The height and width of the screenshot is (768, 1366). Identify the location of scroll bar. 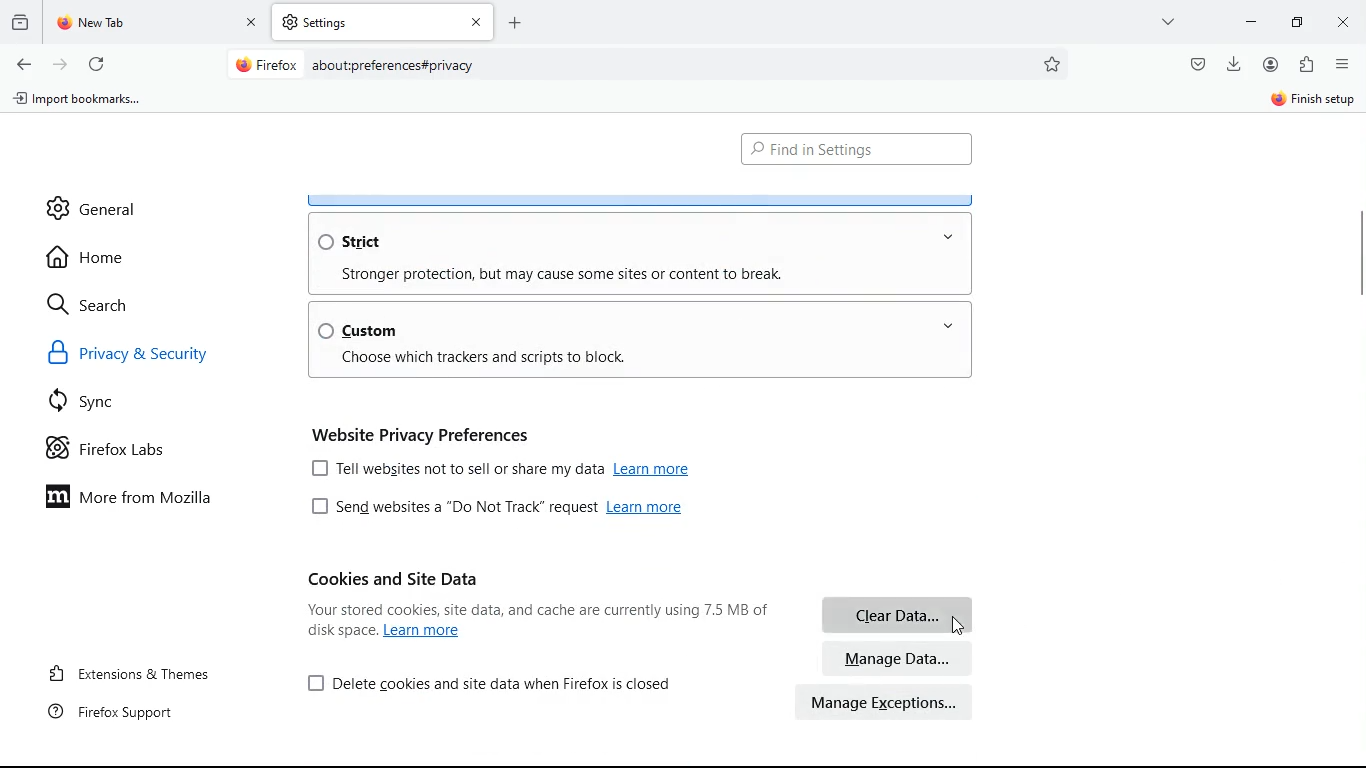
(1357, 249).